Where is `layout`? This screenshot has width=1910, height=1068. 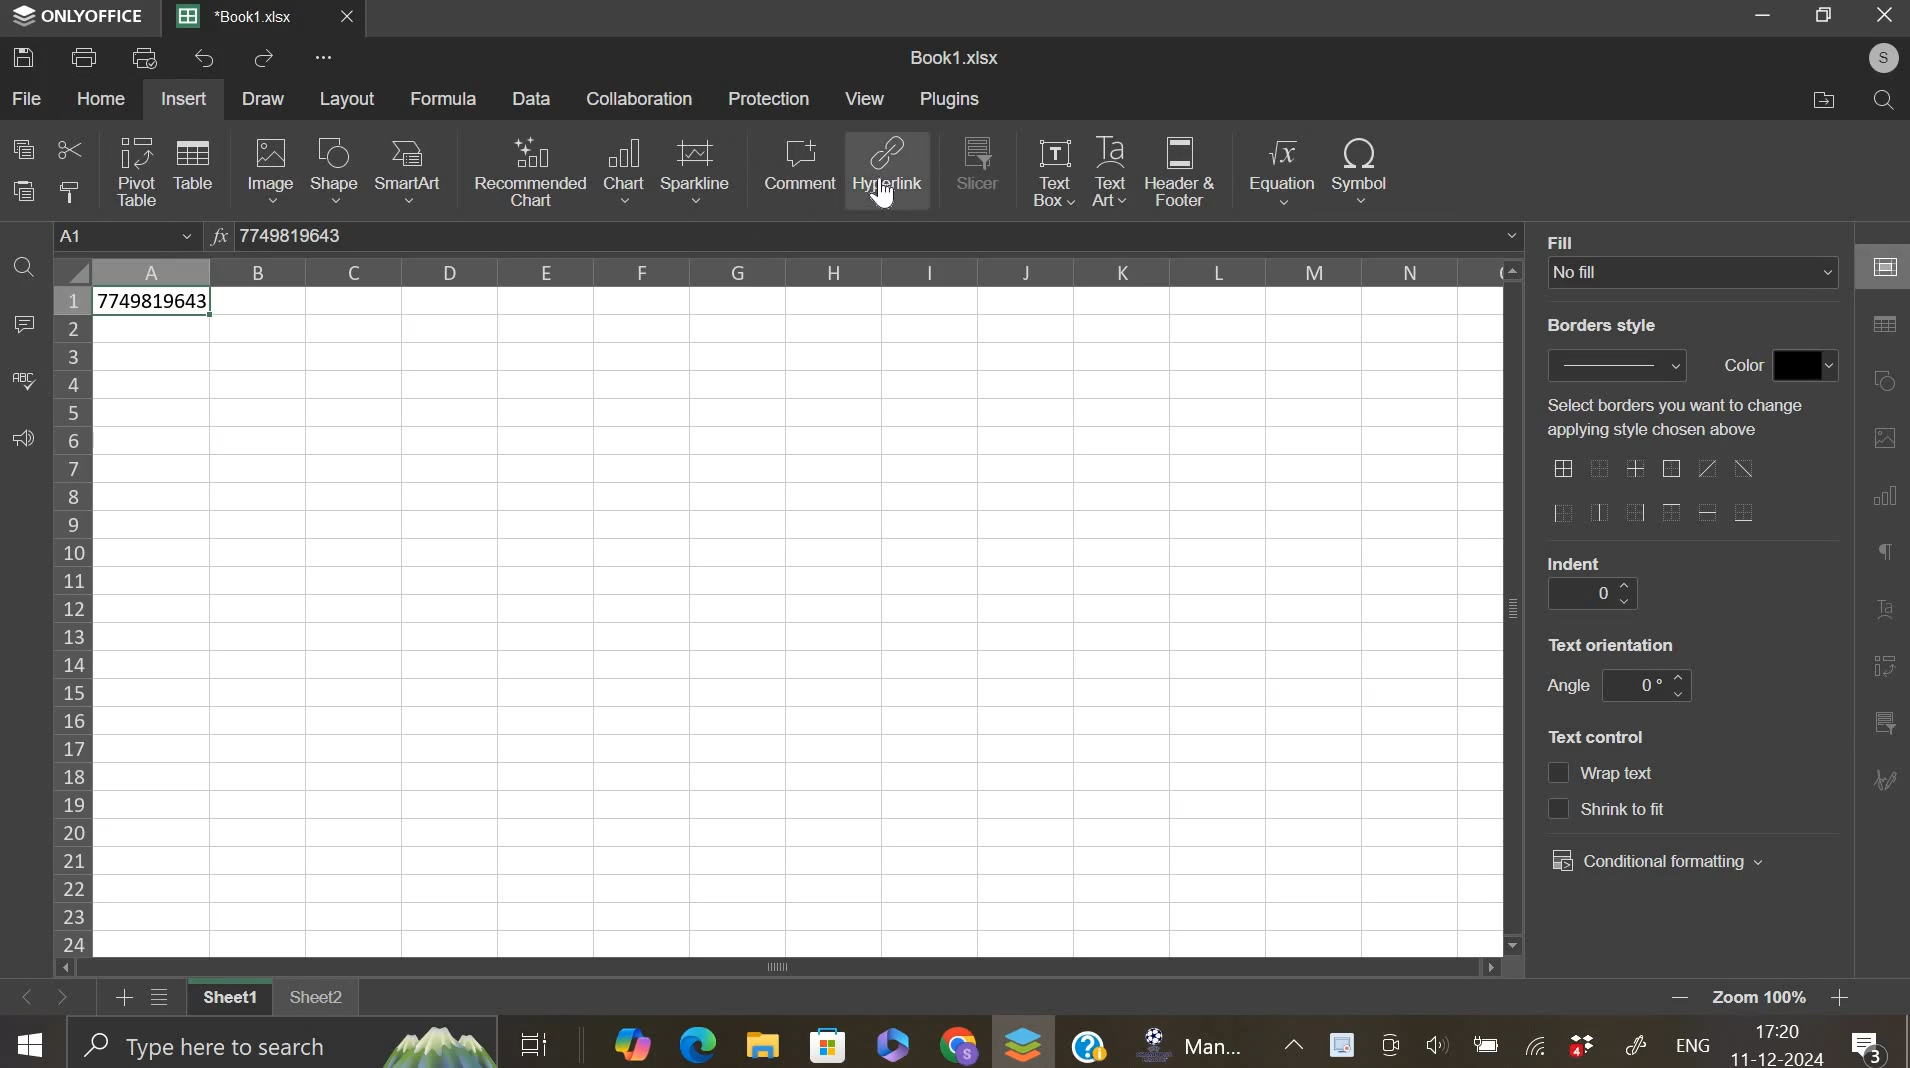
layout is located at coordinates (349, 99).